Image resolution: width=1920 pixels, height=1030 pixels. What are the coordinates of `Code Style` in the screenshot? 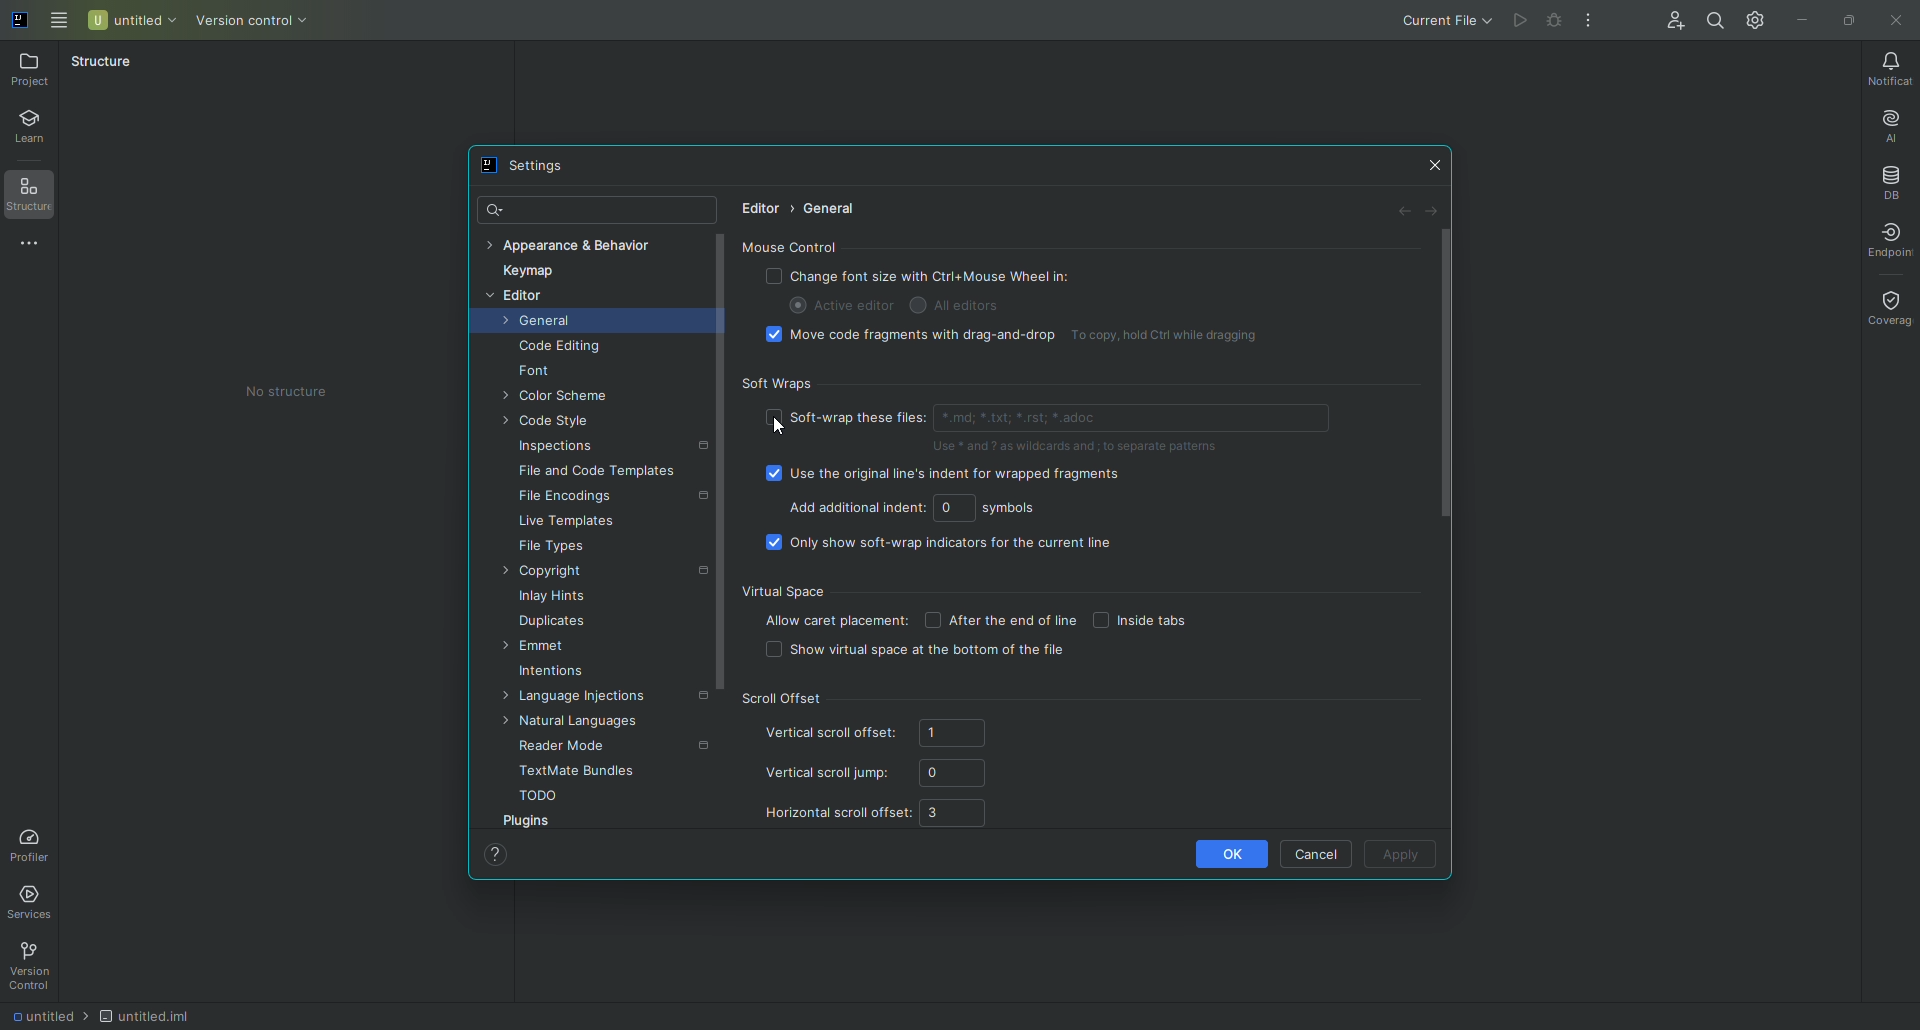 It's located at (553, 423).